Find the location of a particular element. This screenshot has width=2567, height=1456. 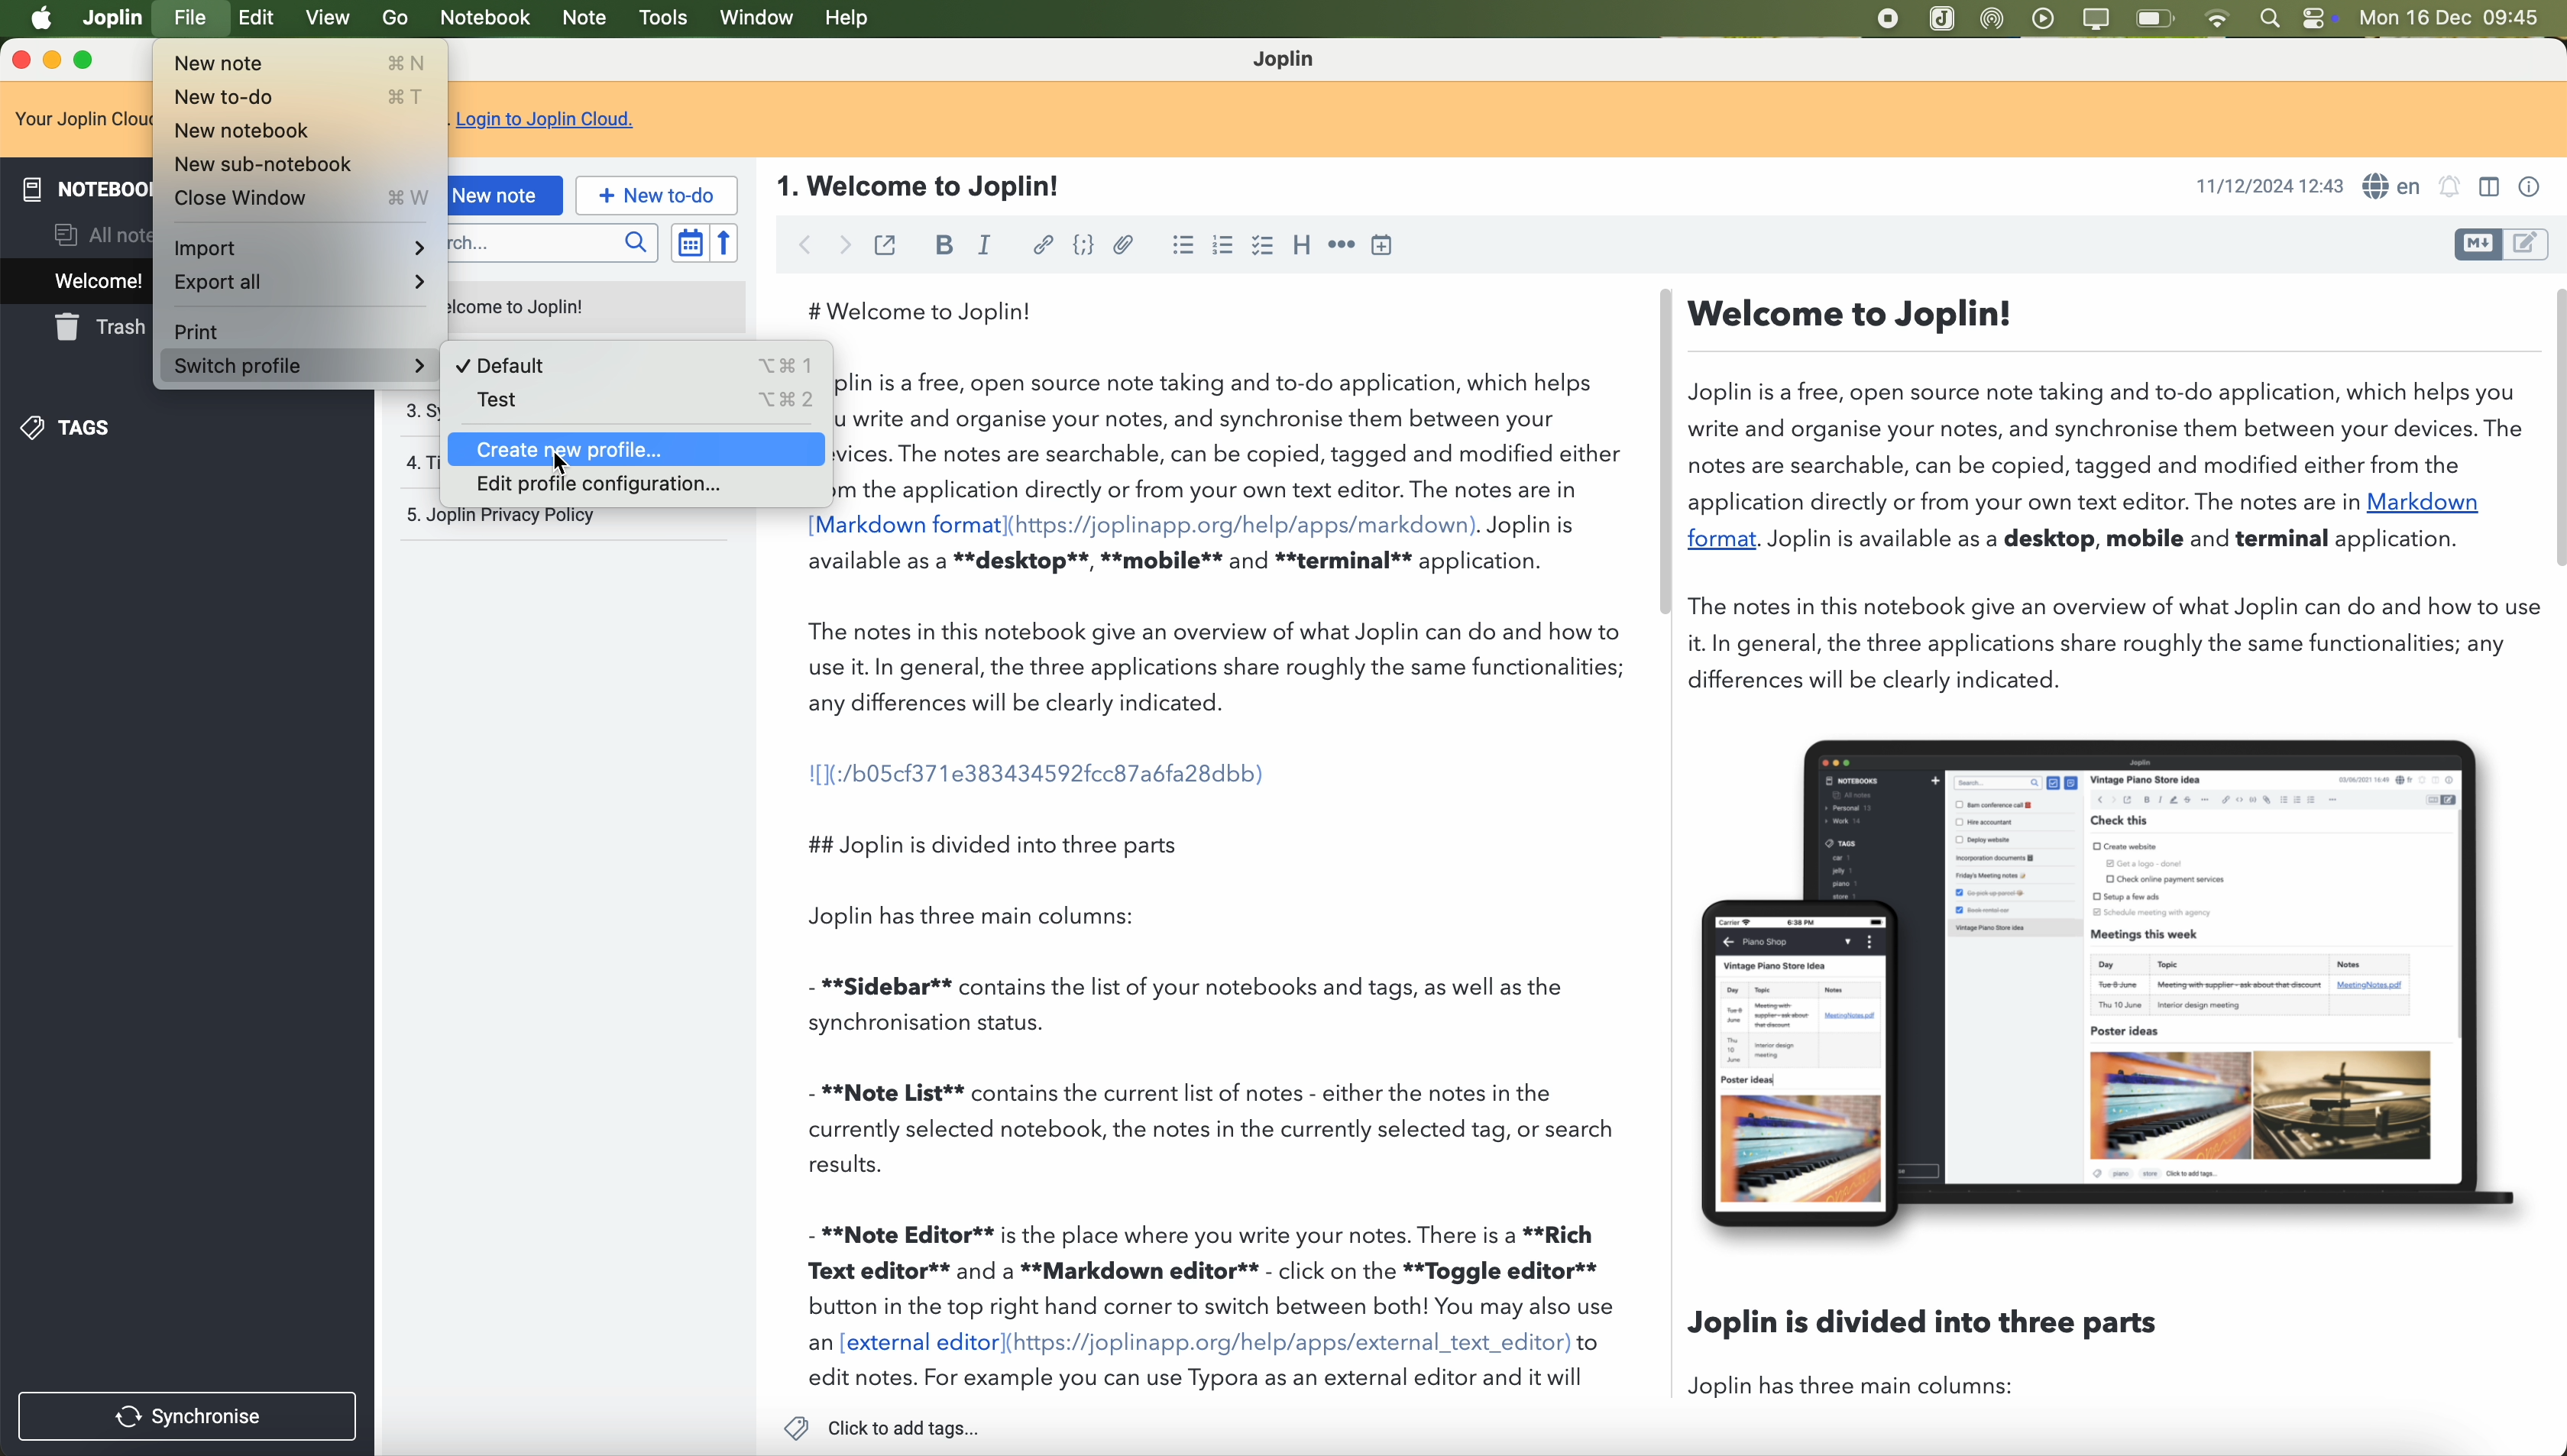

tags is located at coordinates (82, 429).